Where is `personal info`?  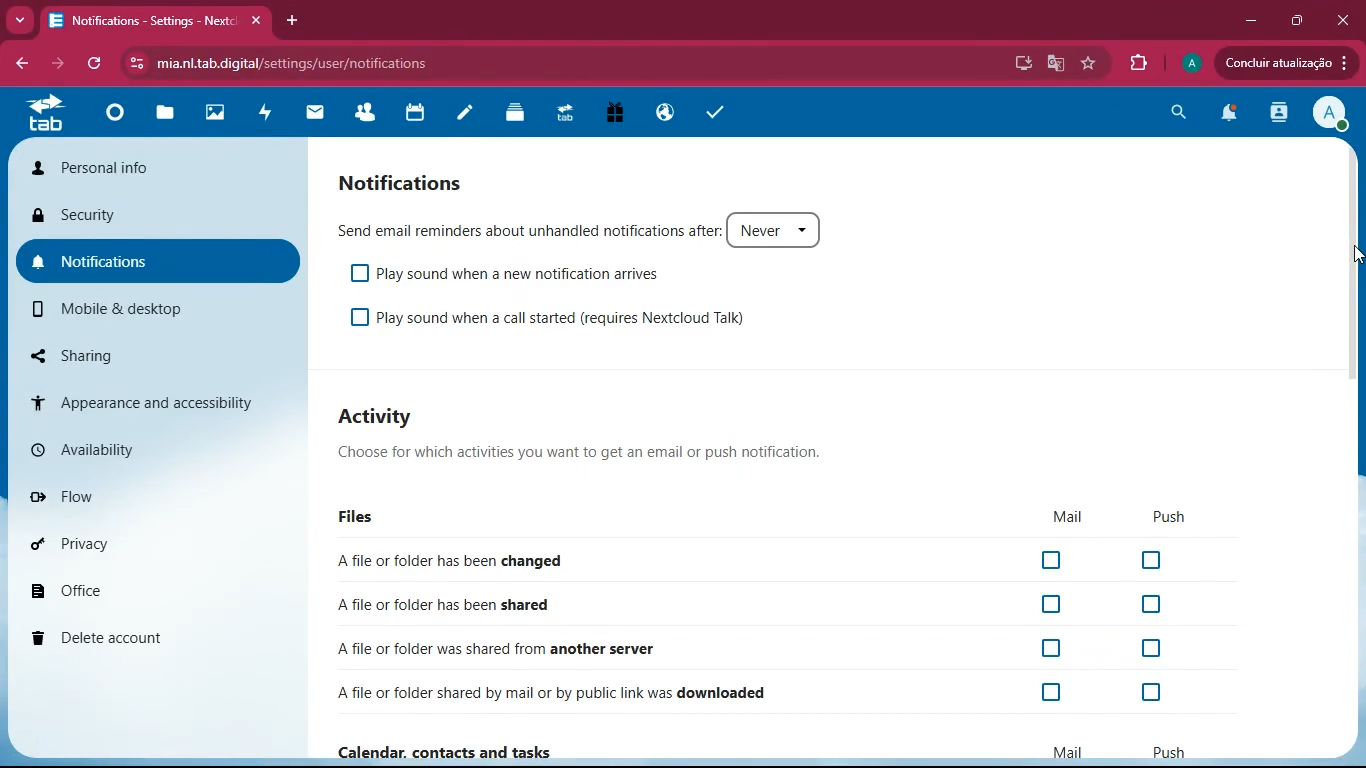 personal info is located at coordinates (158, 170).